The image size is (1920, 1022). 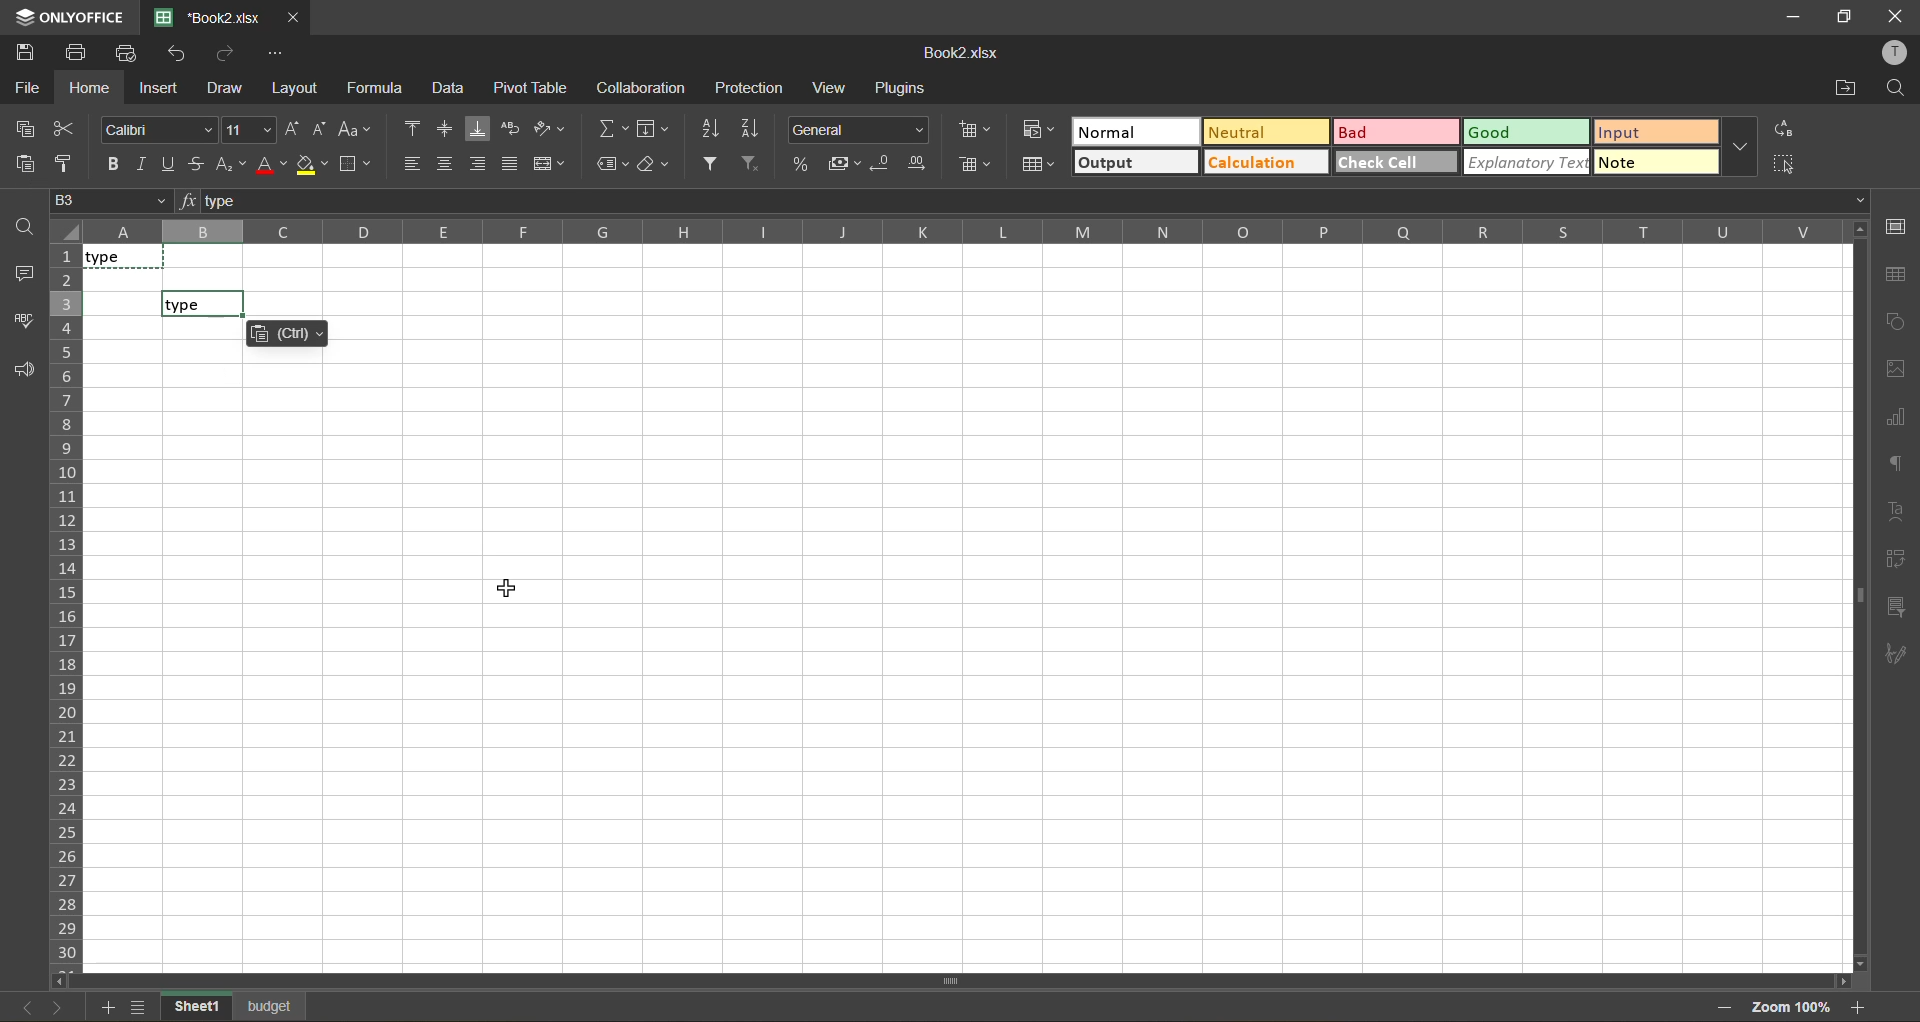 What do you see at coordinates (1892, 604) in the screenshot?
I see `slicer` at bounding box center [1892, 604].